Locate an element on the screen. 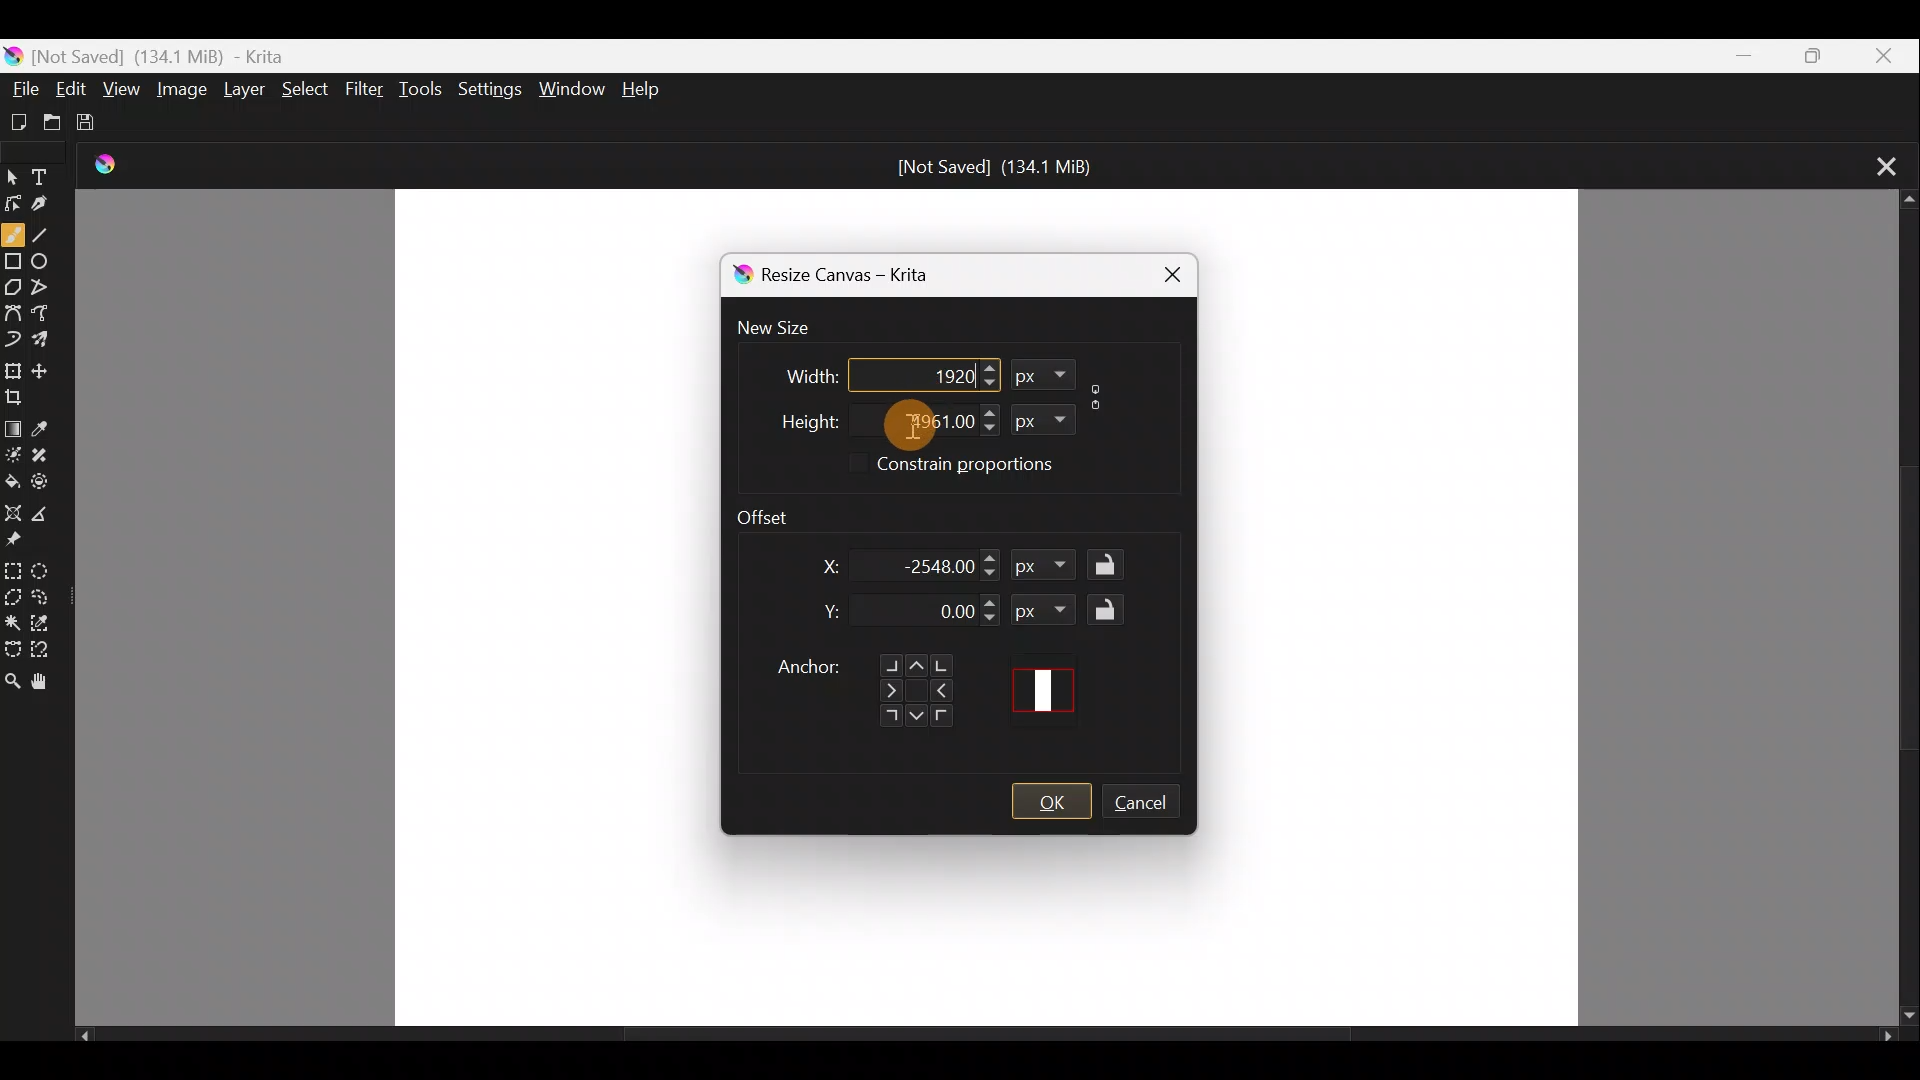  Fill a contiguous area of colour with colour/fill a selection is located at coordinates (12, 479).